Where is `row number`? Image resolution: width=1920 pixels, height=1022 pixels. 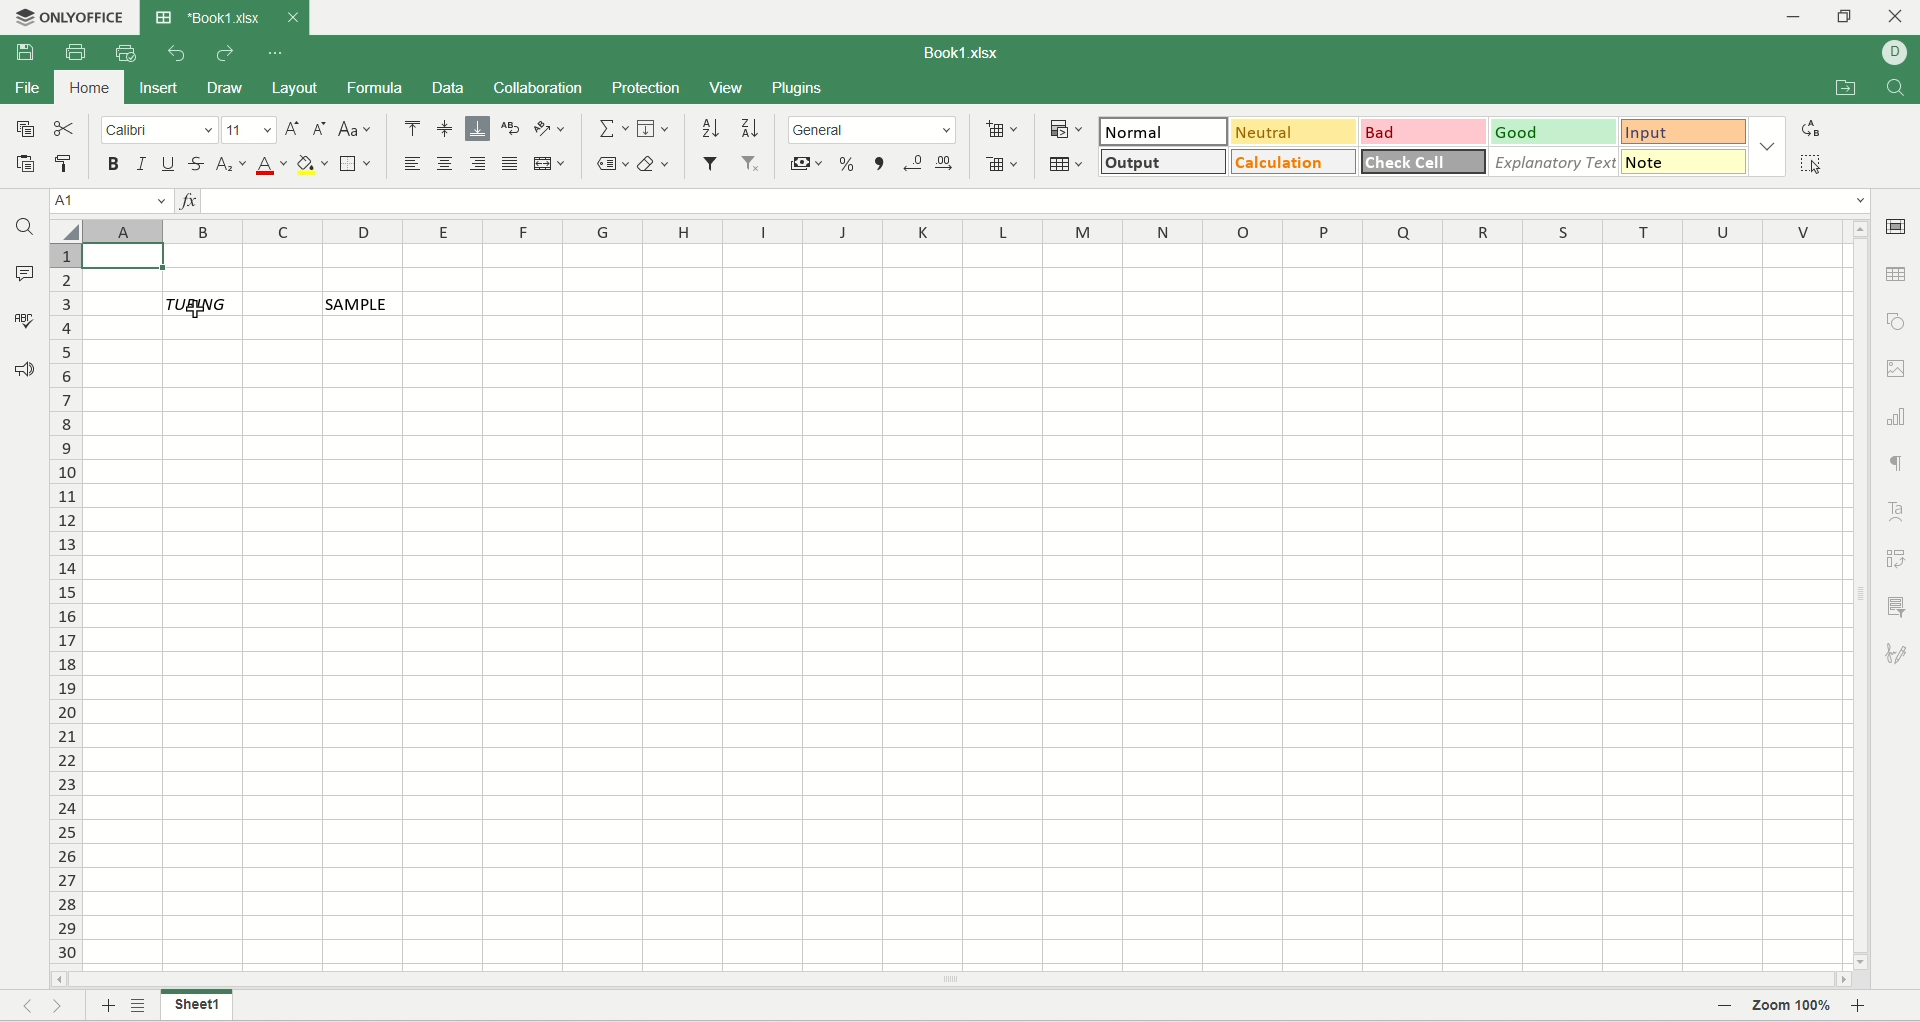 row number is located at coordinates (67, 607).